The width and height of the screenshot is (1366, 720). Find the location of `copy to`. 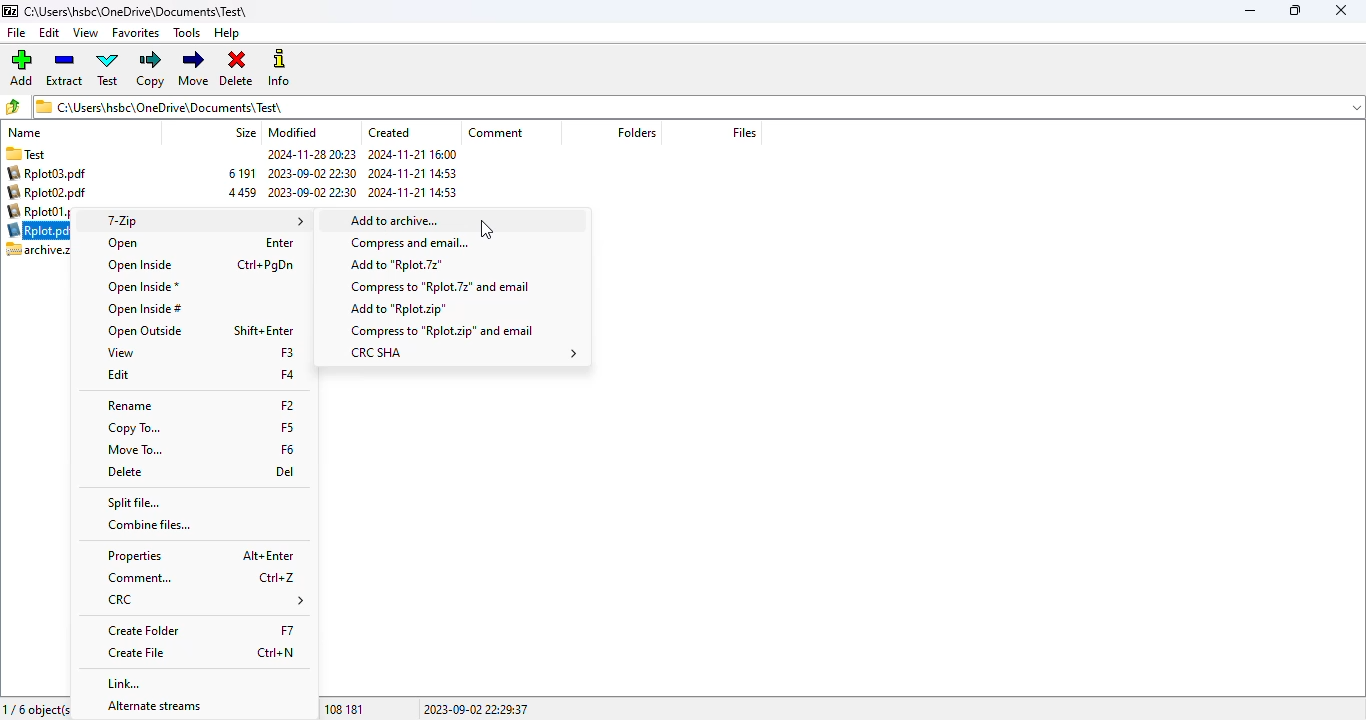

copy to is located at coordinates (136, 428).